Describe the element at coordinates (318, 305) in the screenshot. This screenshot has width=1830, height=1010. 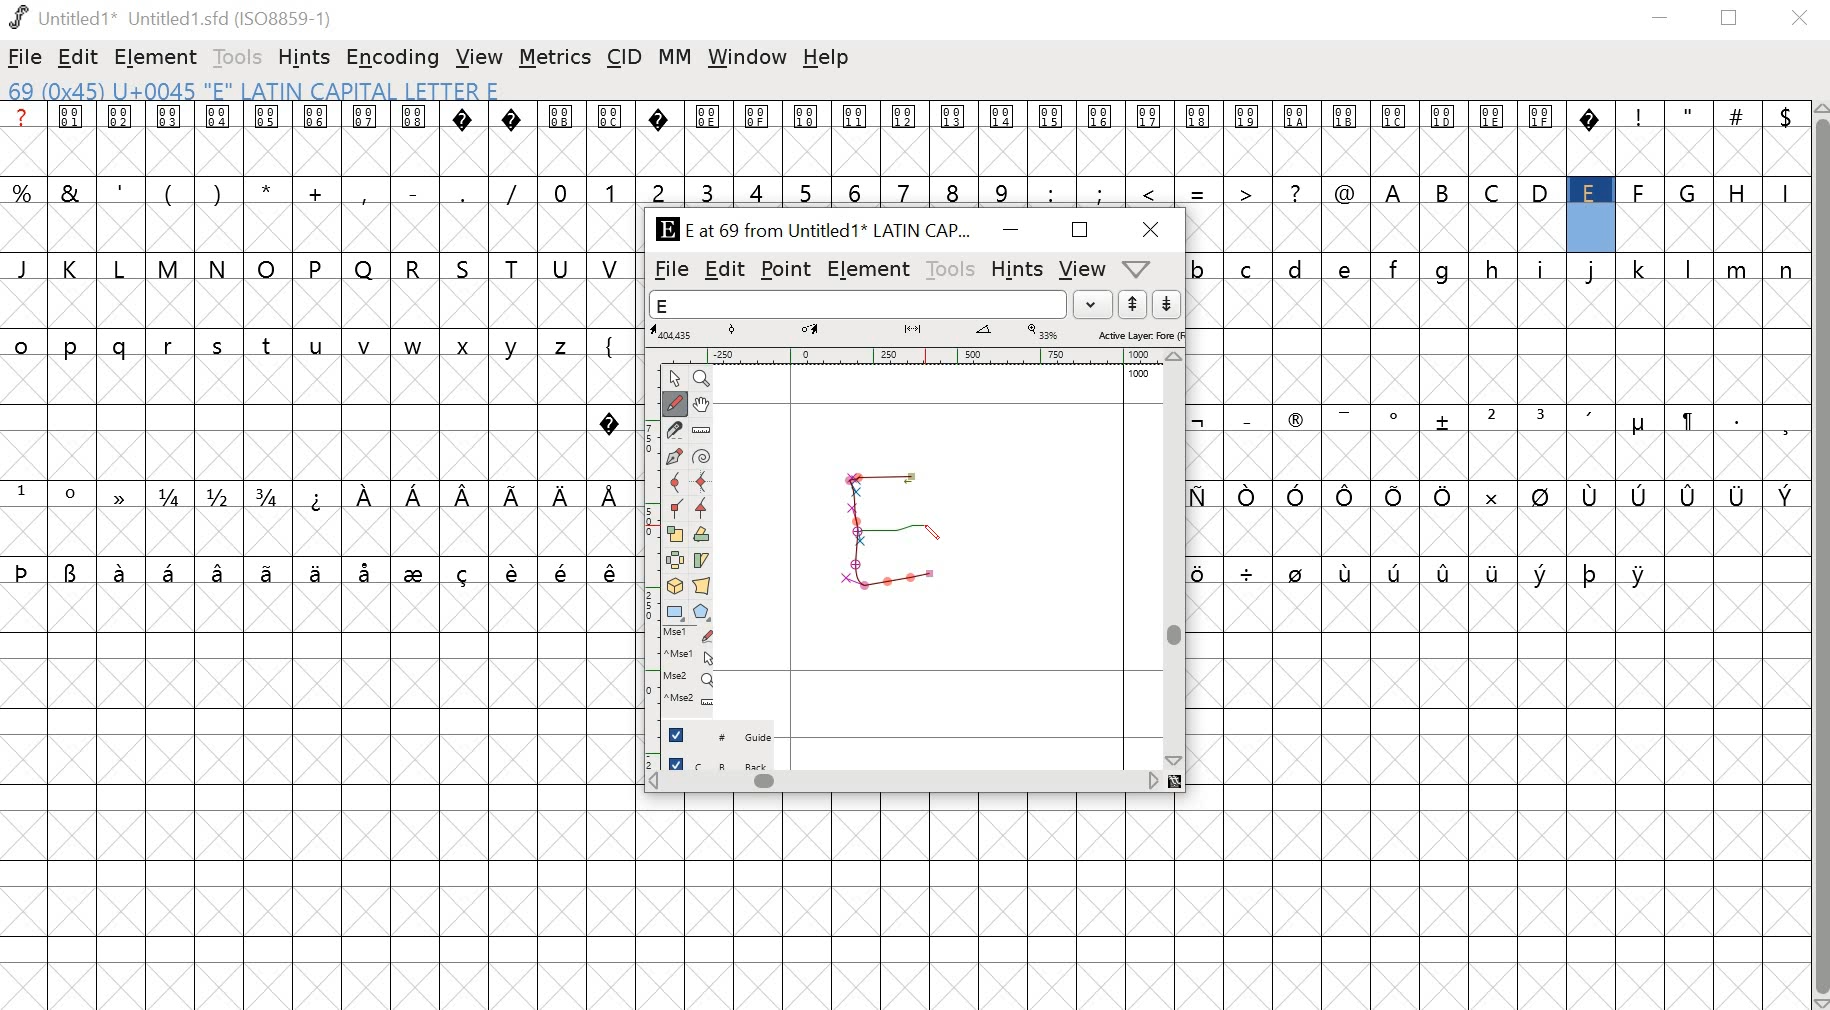
I see `empty cells` at that location.